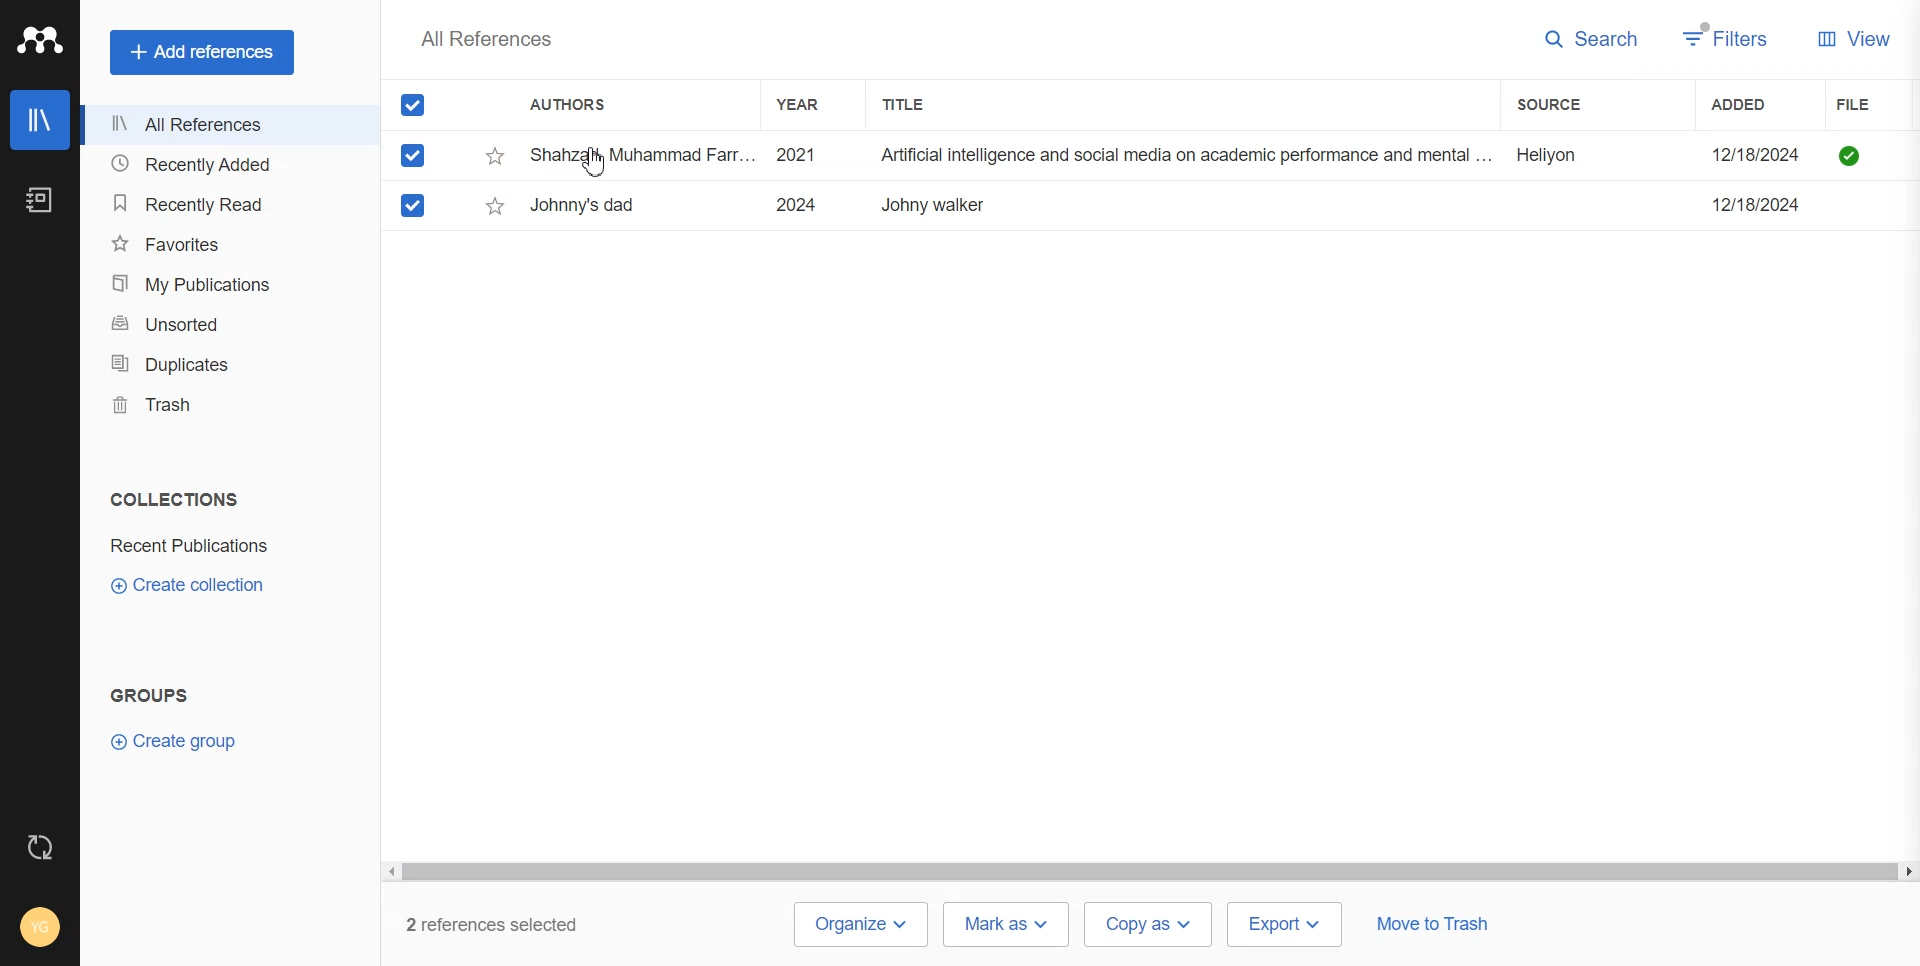 Image resolution: width=1920 pixels, height=966 pixels. Describe the element at coordinates (1006, 923) in the screenshot. I see `Mark as` at that location.